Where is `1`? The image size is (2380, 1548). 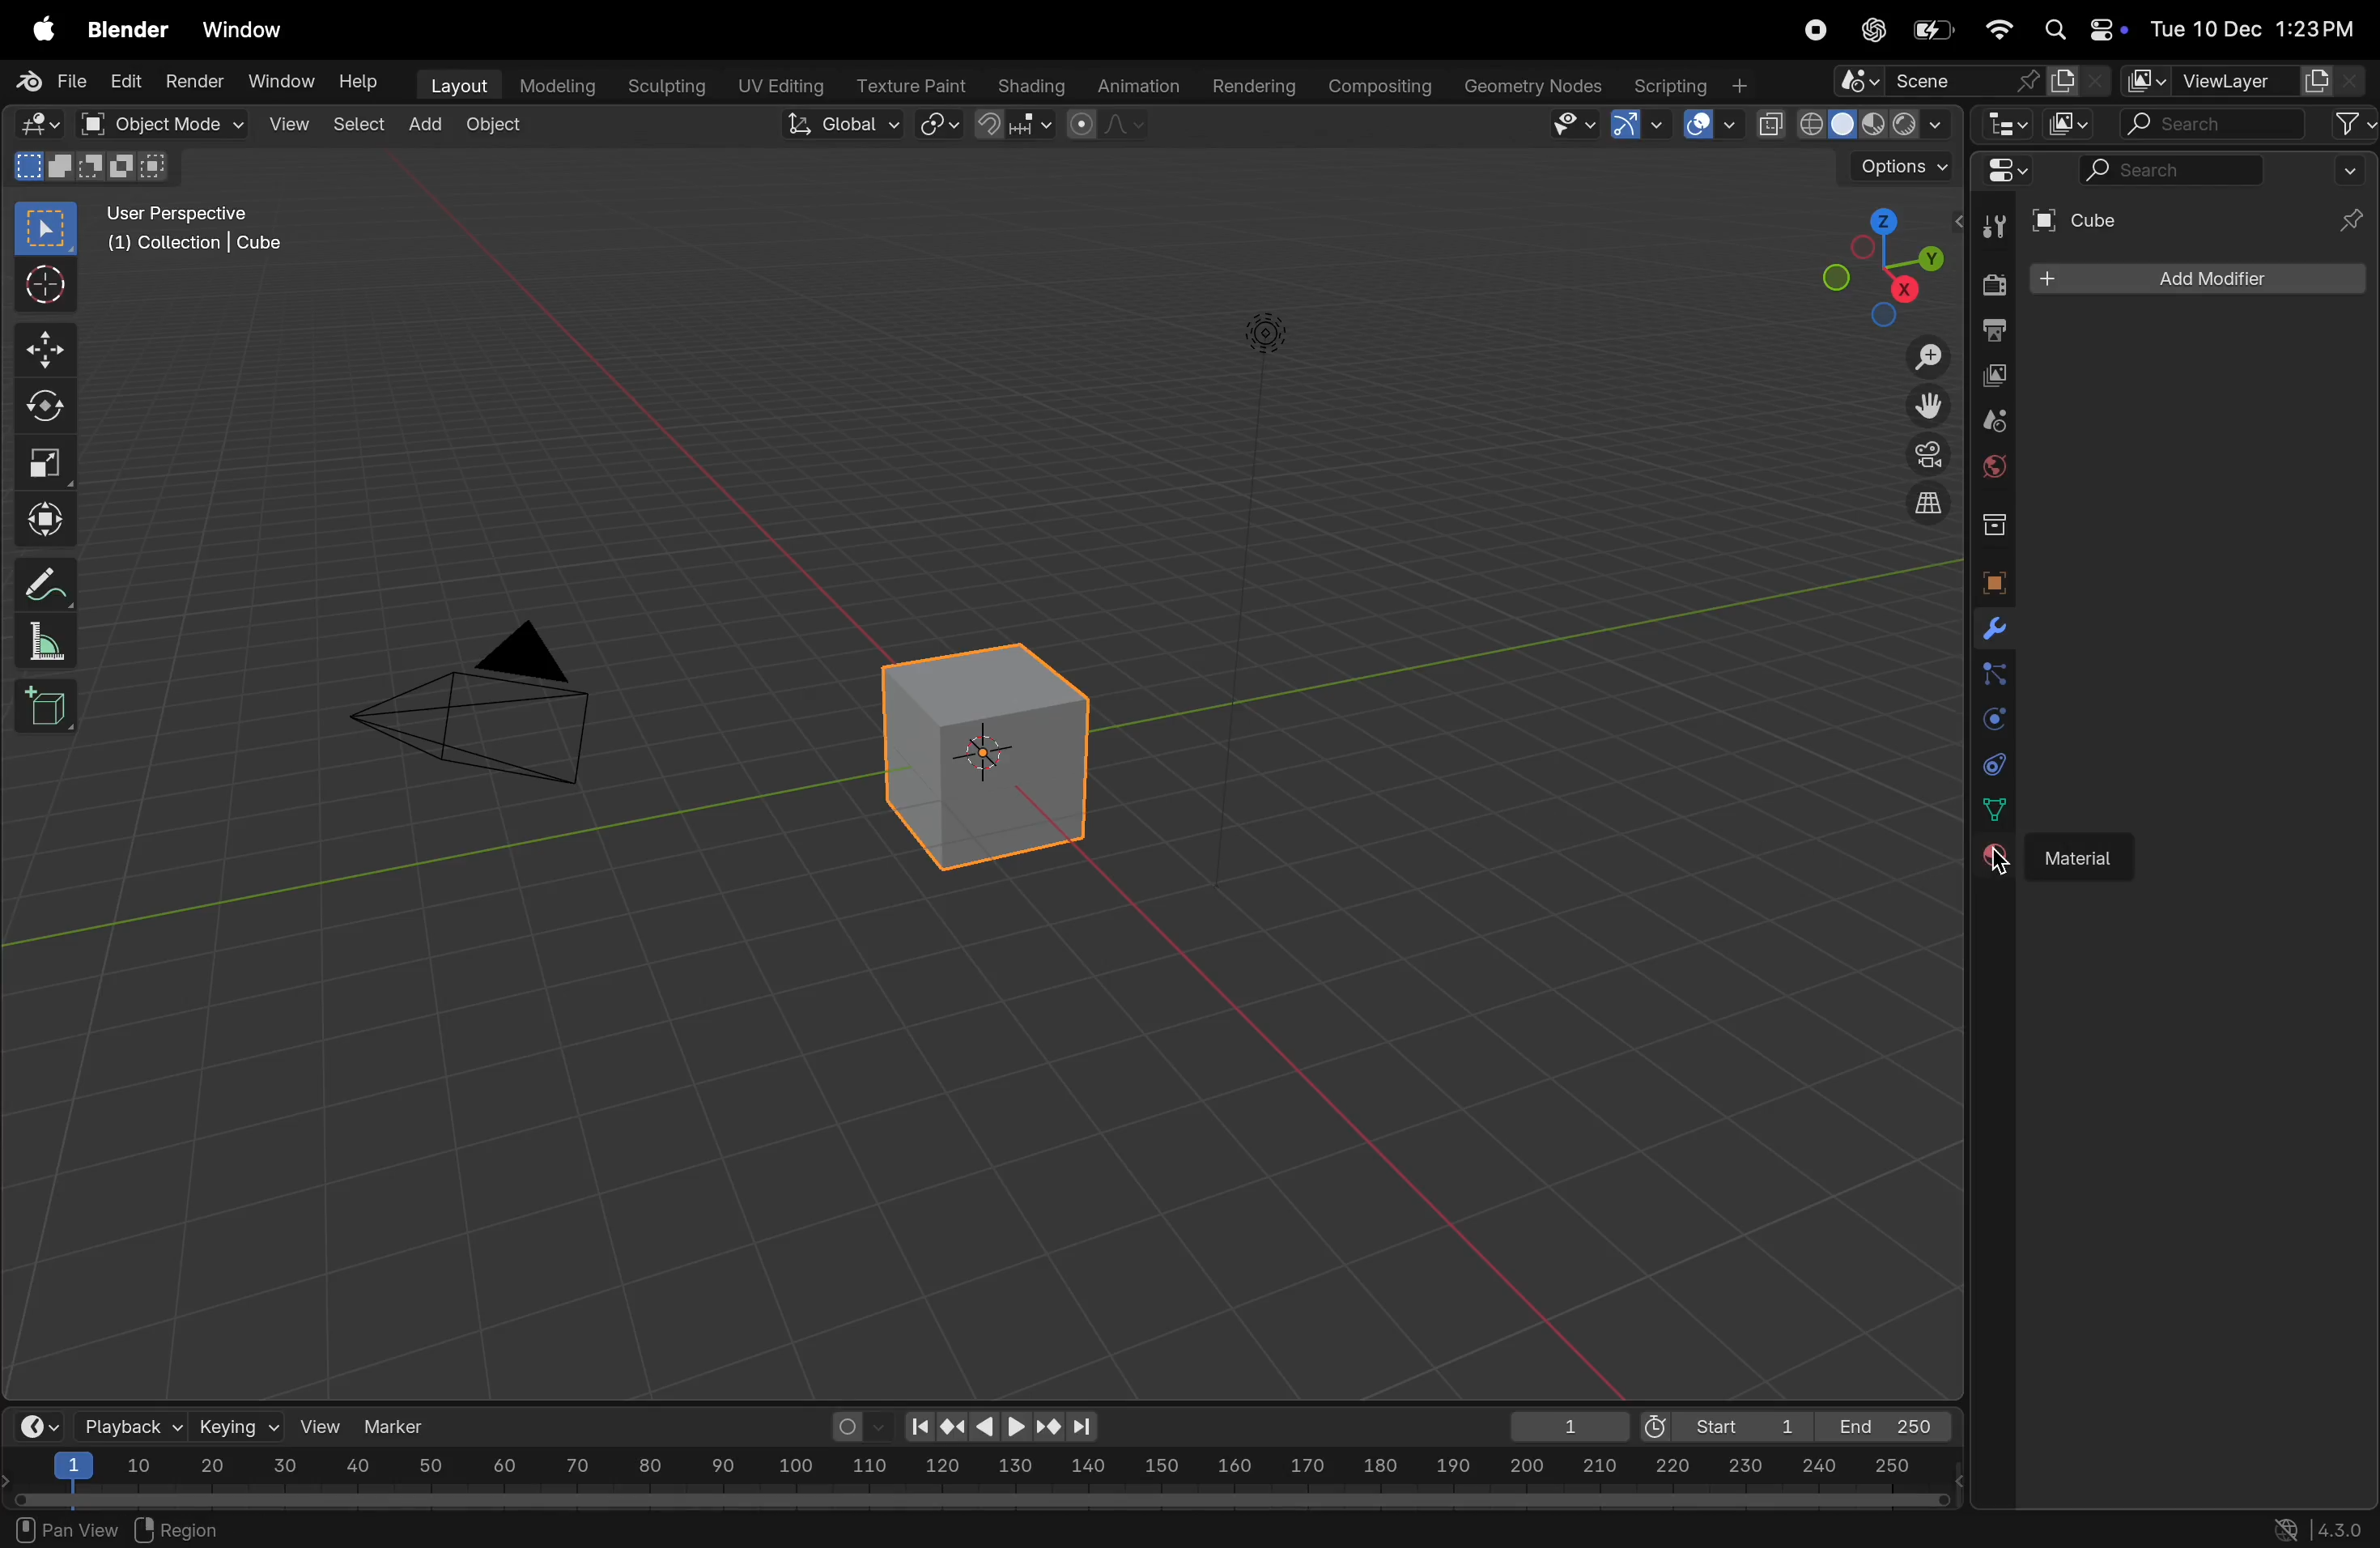
1 is located at coordinates (1561, 1426).